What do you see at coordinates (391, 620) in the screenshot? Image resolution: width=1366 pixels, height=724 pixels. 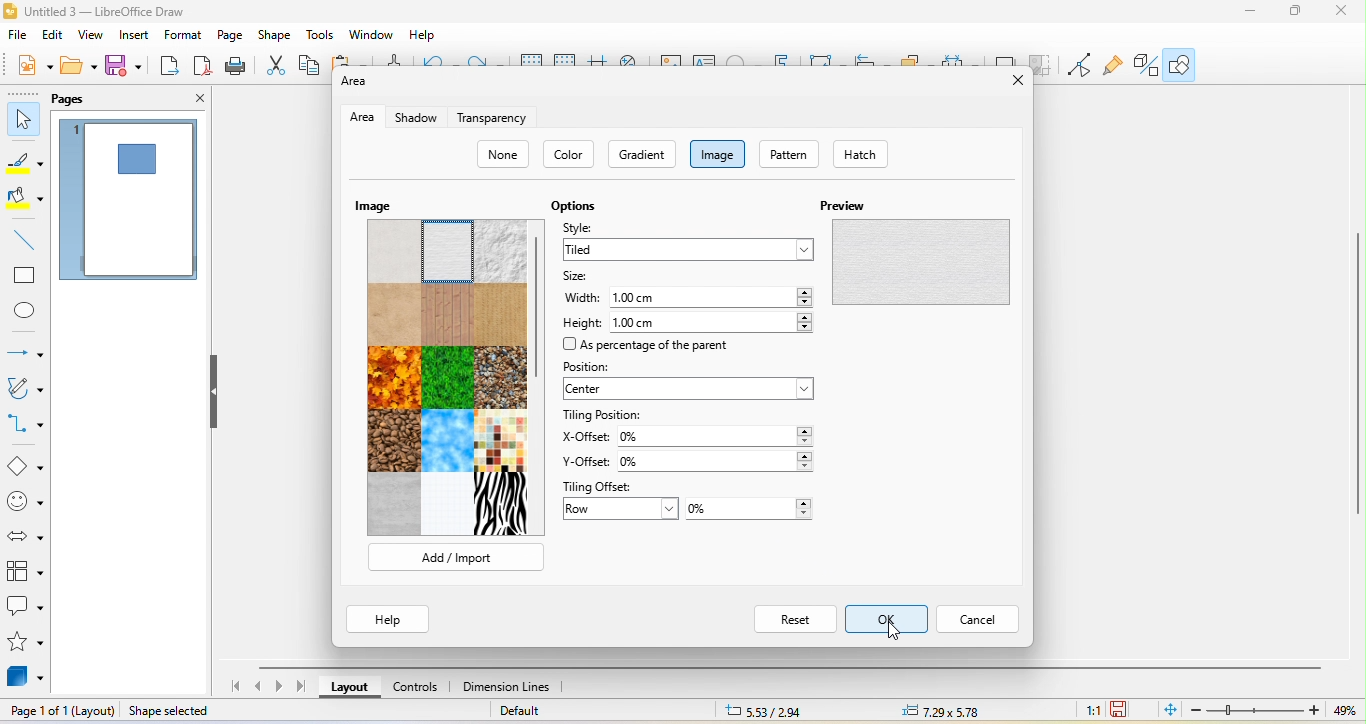 I see `help` at bounding box center [391, 620].